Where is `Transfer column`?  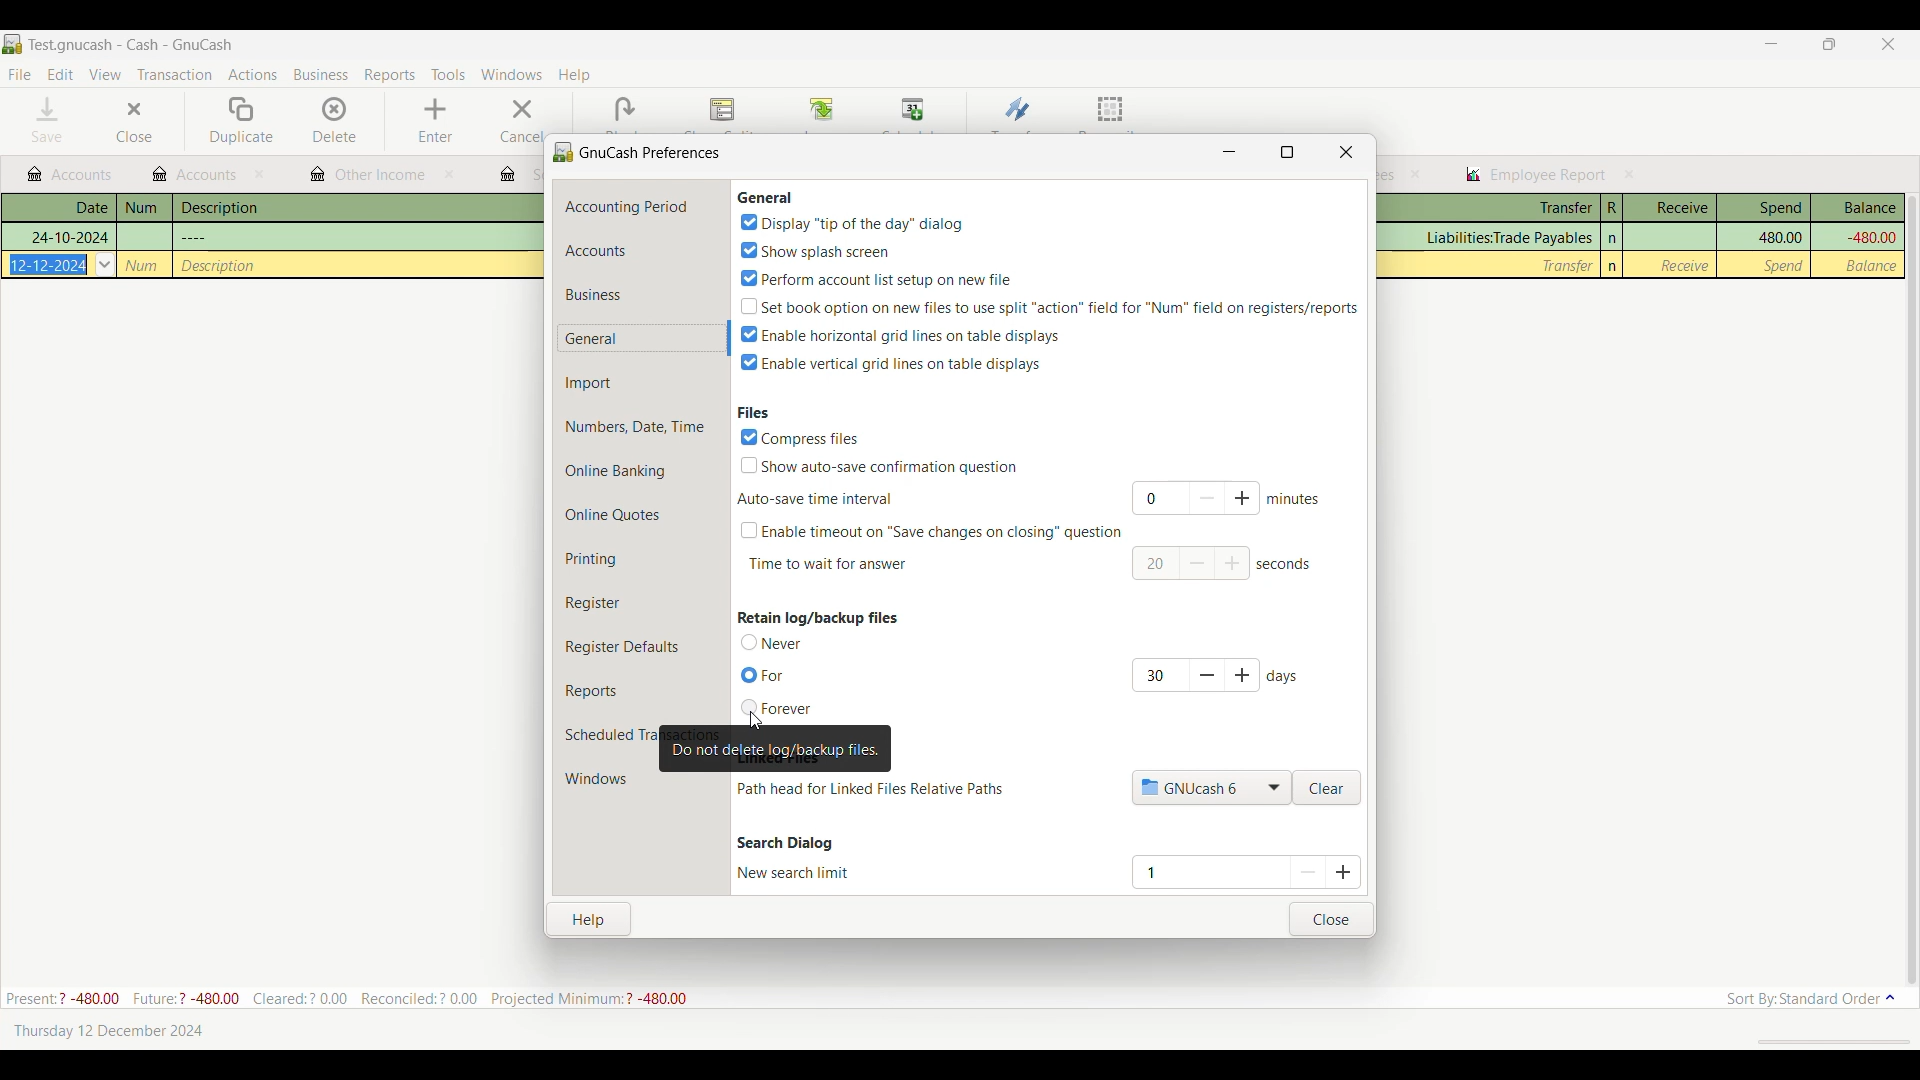
Transfer column is located at coordinates (1490, 208).